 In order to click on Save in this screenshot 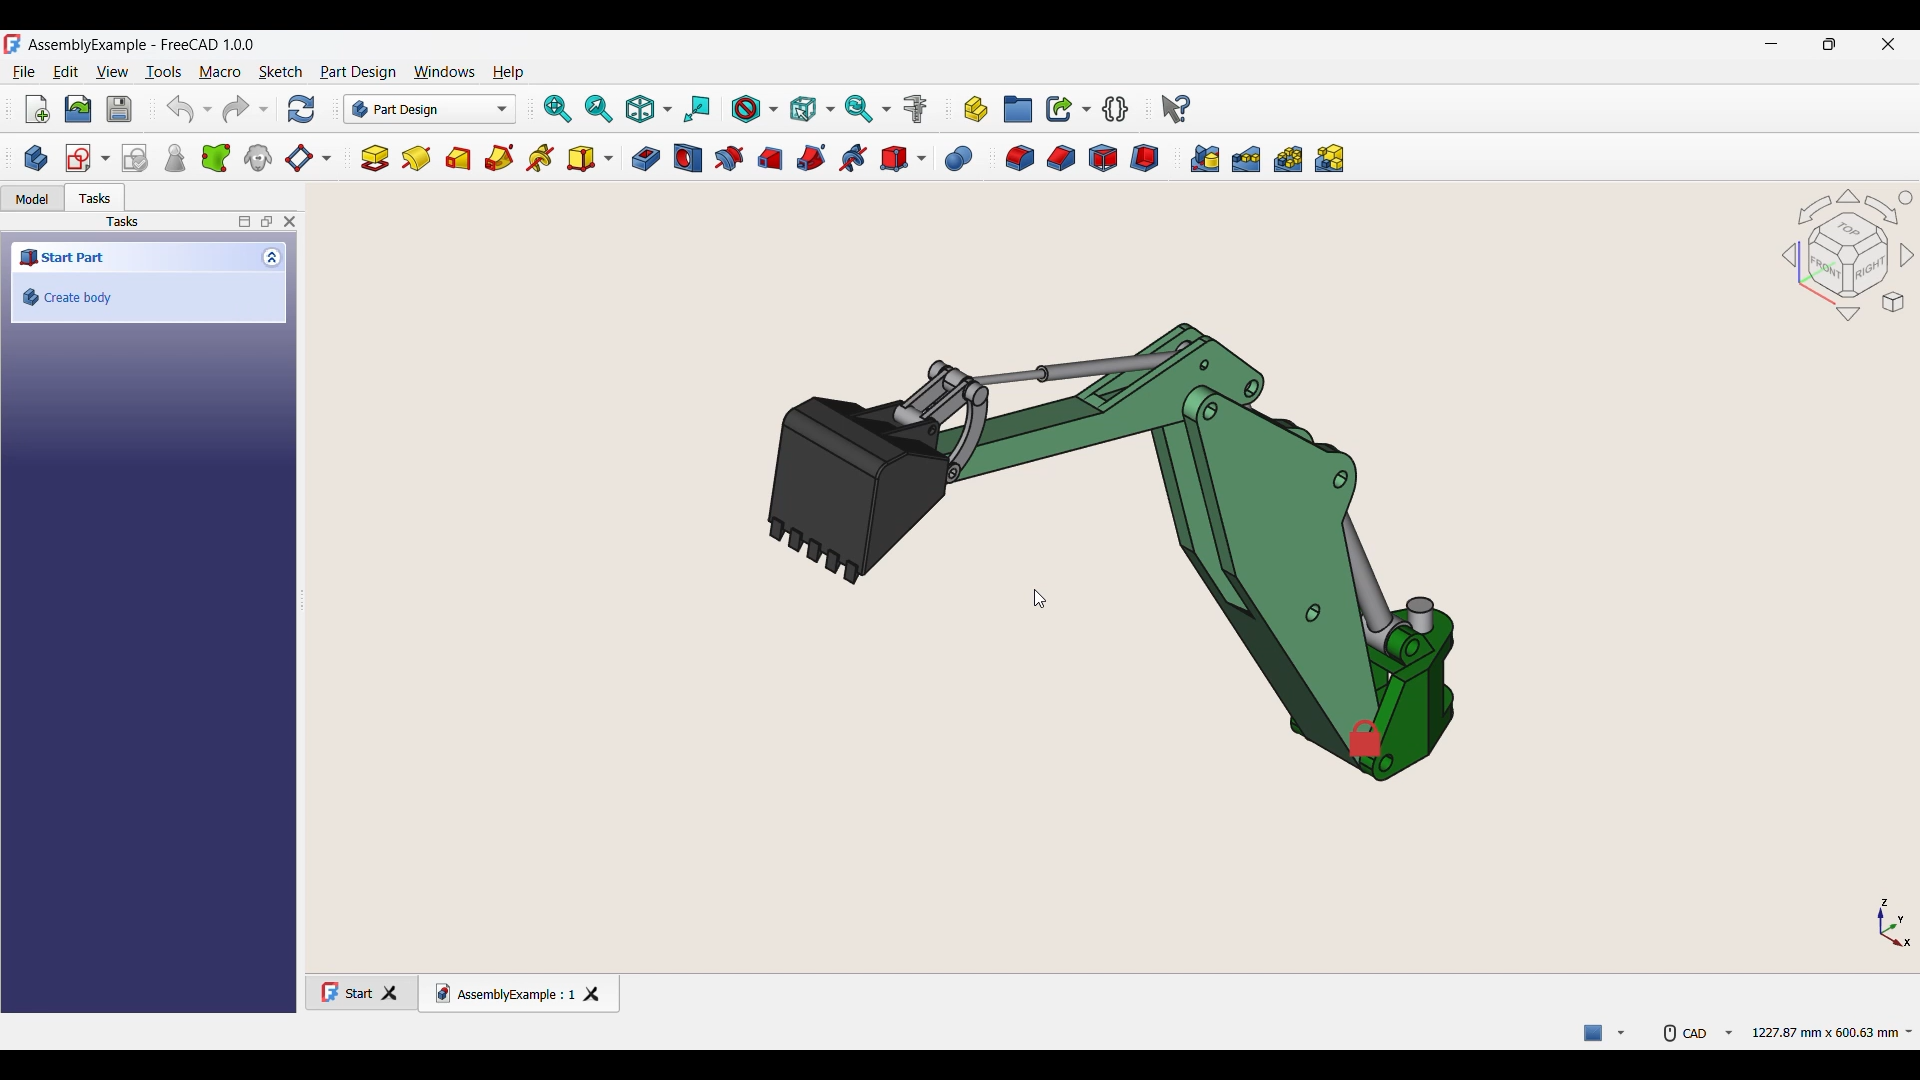, I will do `click(119, 109)`.